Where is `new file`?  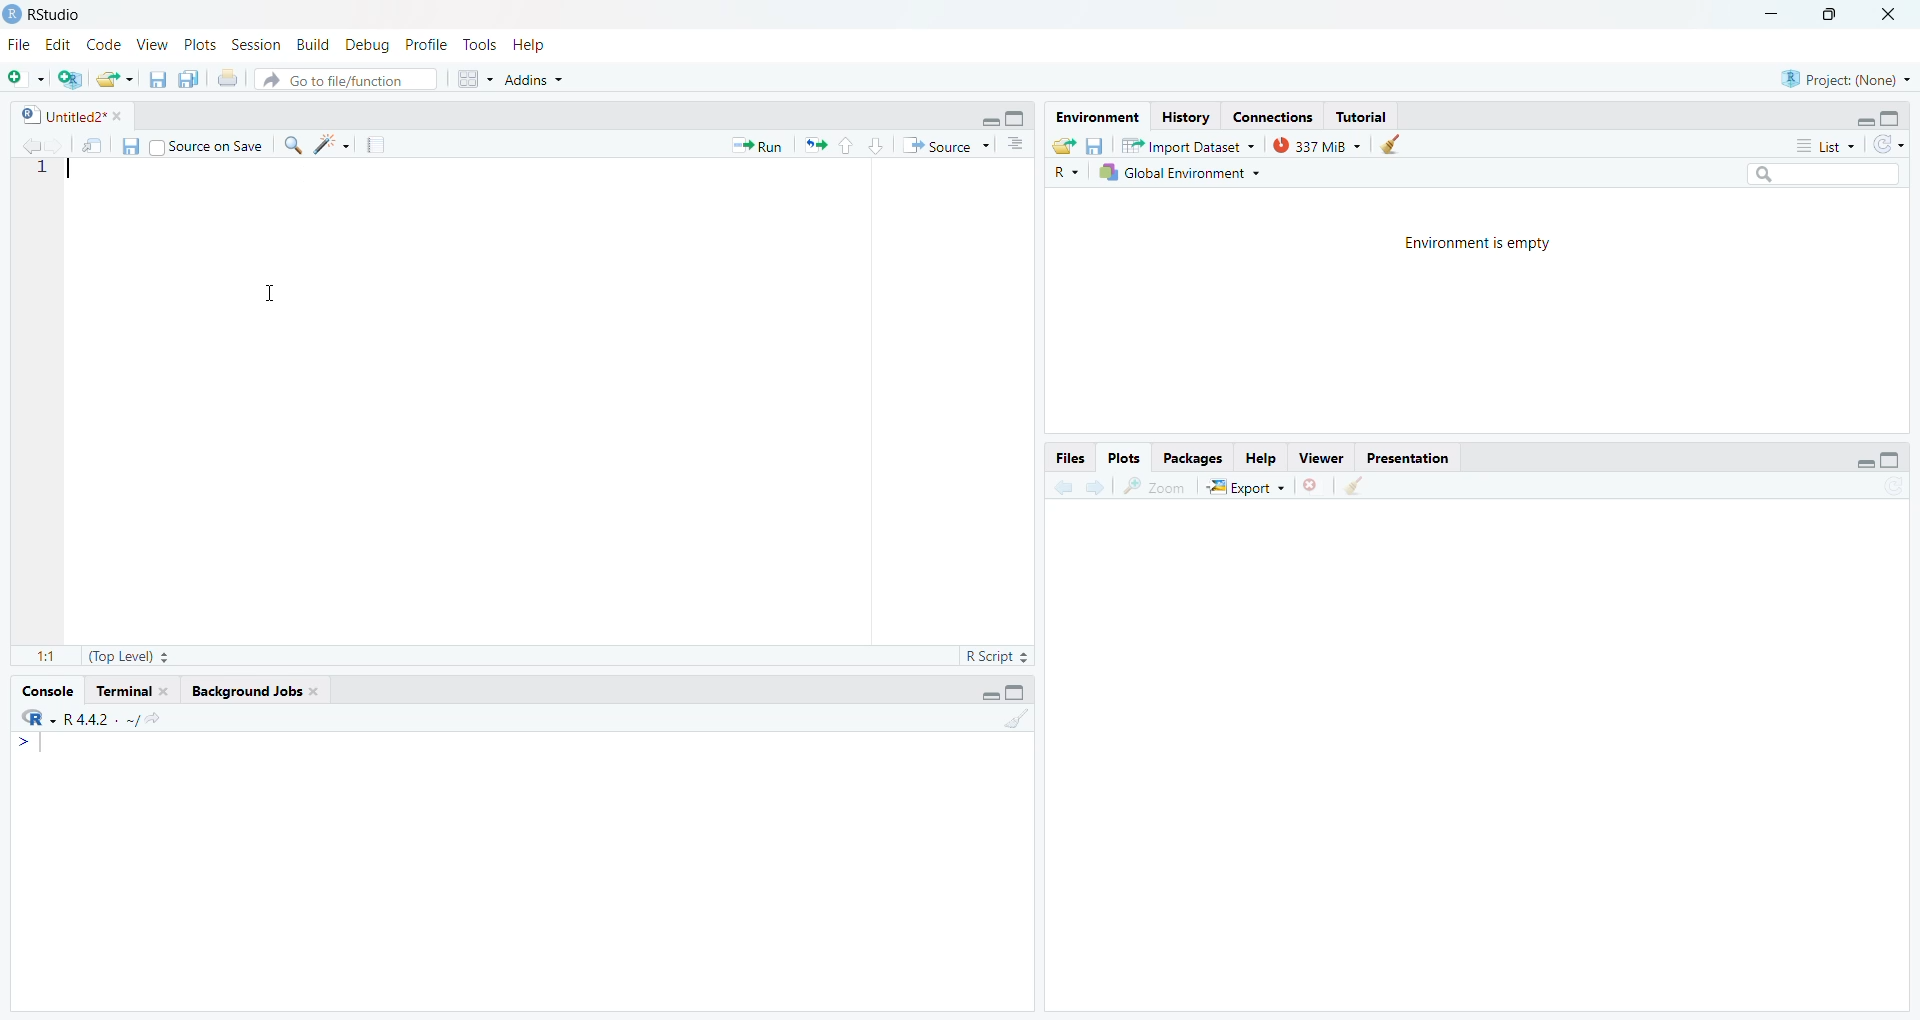
new file is located at coordinates (25, 76).